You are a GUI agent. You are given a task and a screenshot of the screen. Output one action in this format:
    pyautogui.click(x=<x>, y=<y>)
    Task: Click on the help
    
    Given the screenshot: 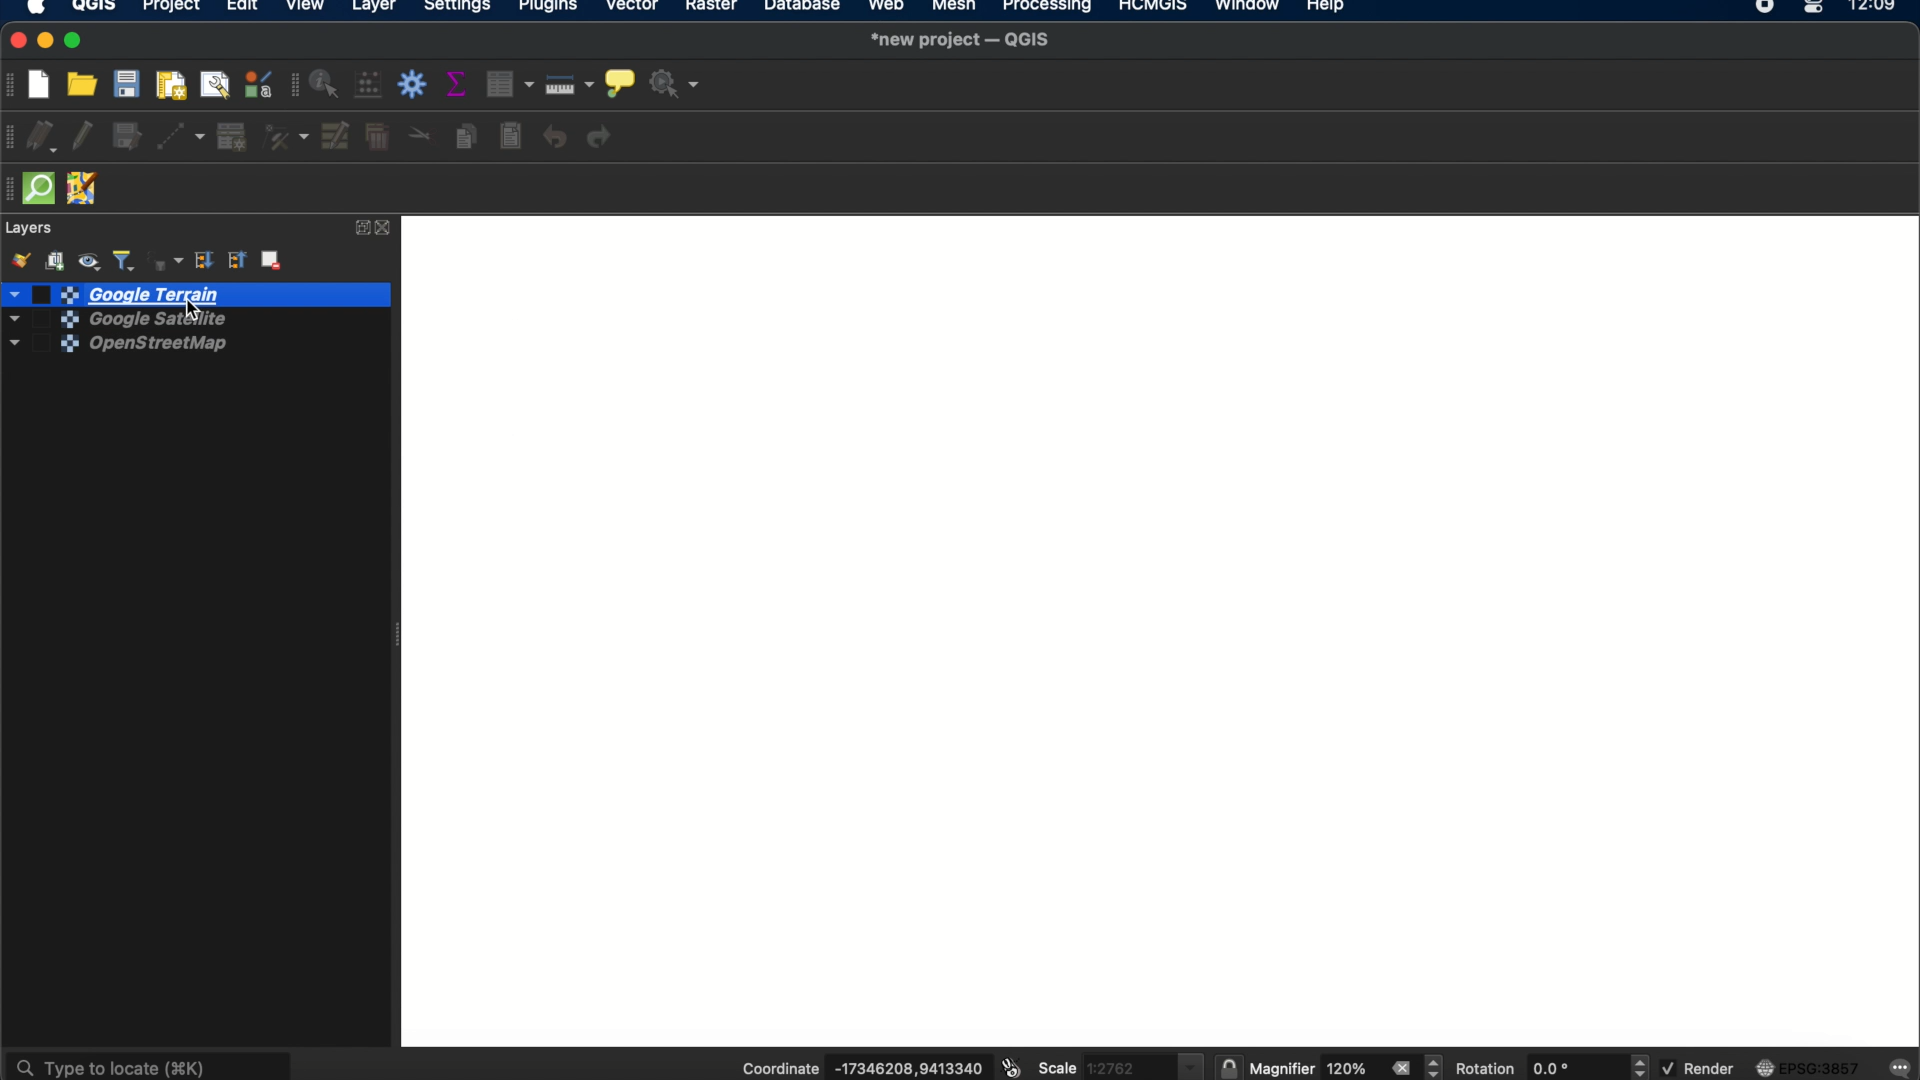 What is the action you would take?
    pyautogui.click(x=1329, y=9)
    